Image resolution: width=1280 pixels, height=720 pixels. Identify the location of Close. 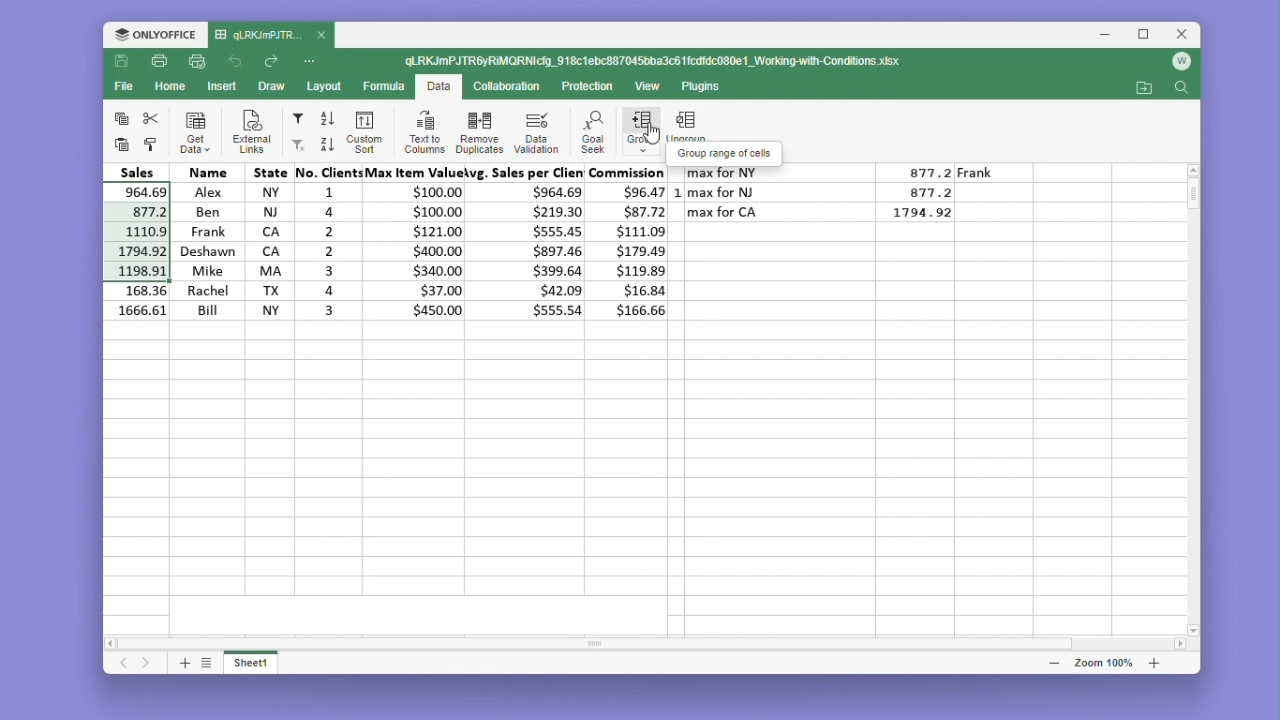
(1184, 35).